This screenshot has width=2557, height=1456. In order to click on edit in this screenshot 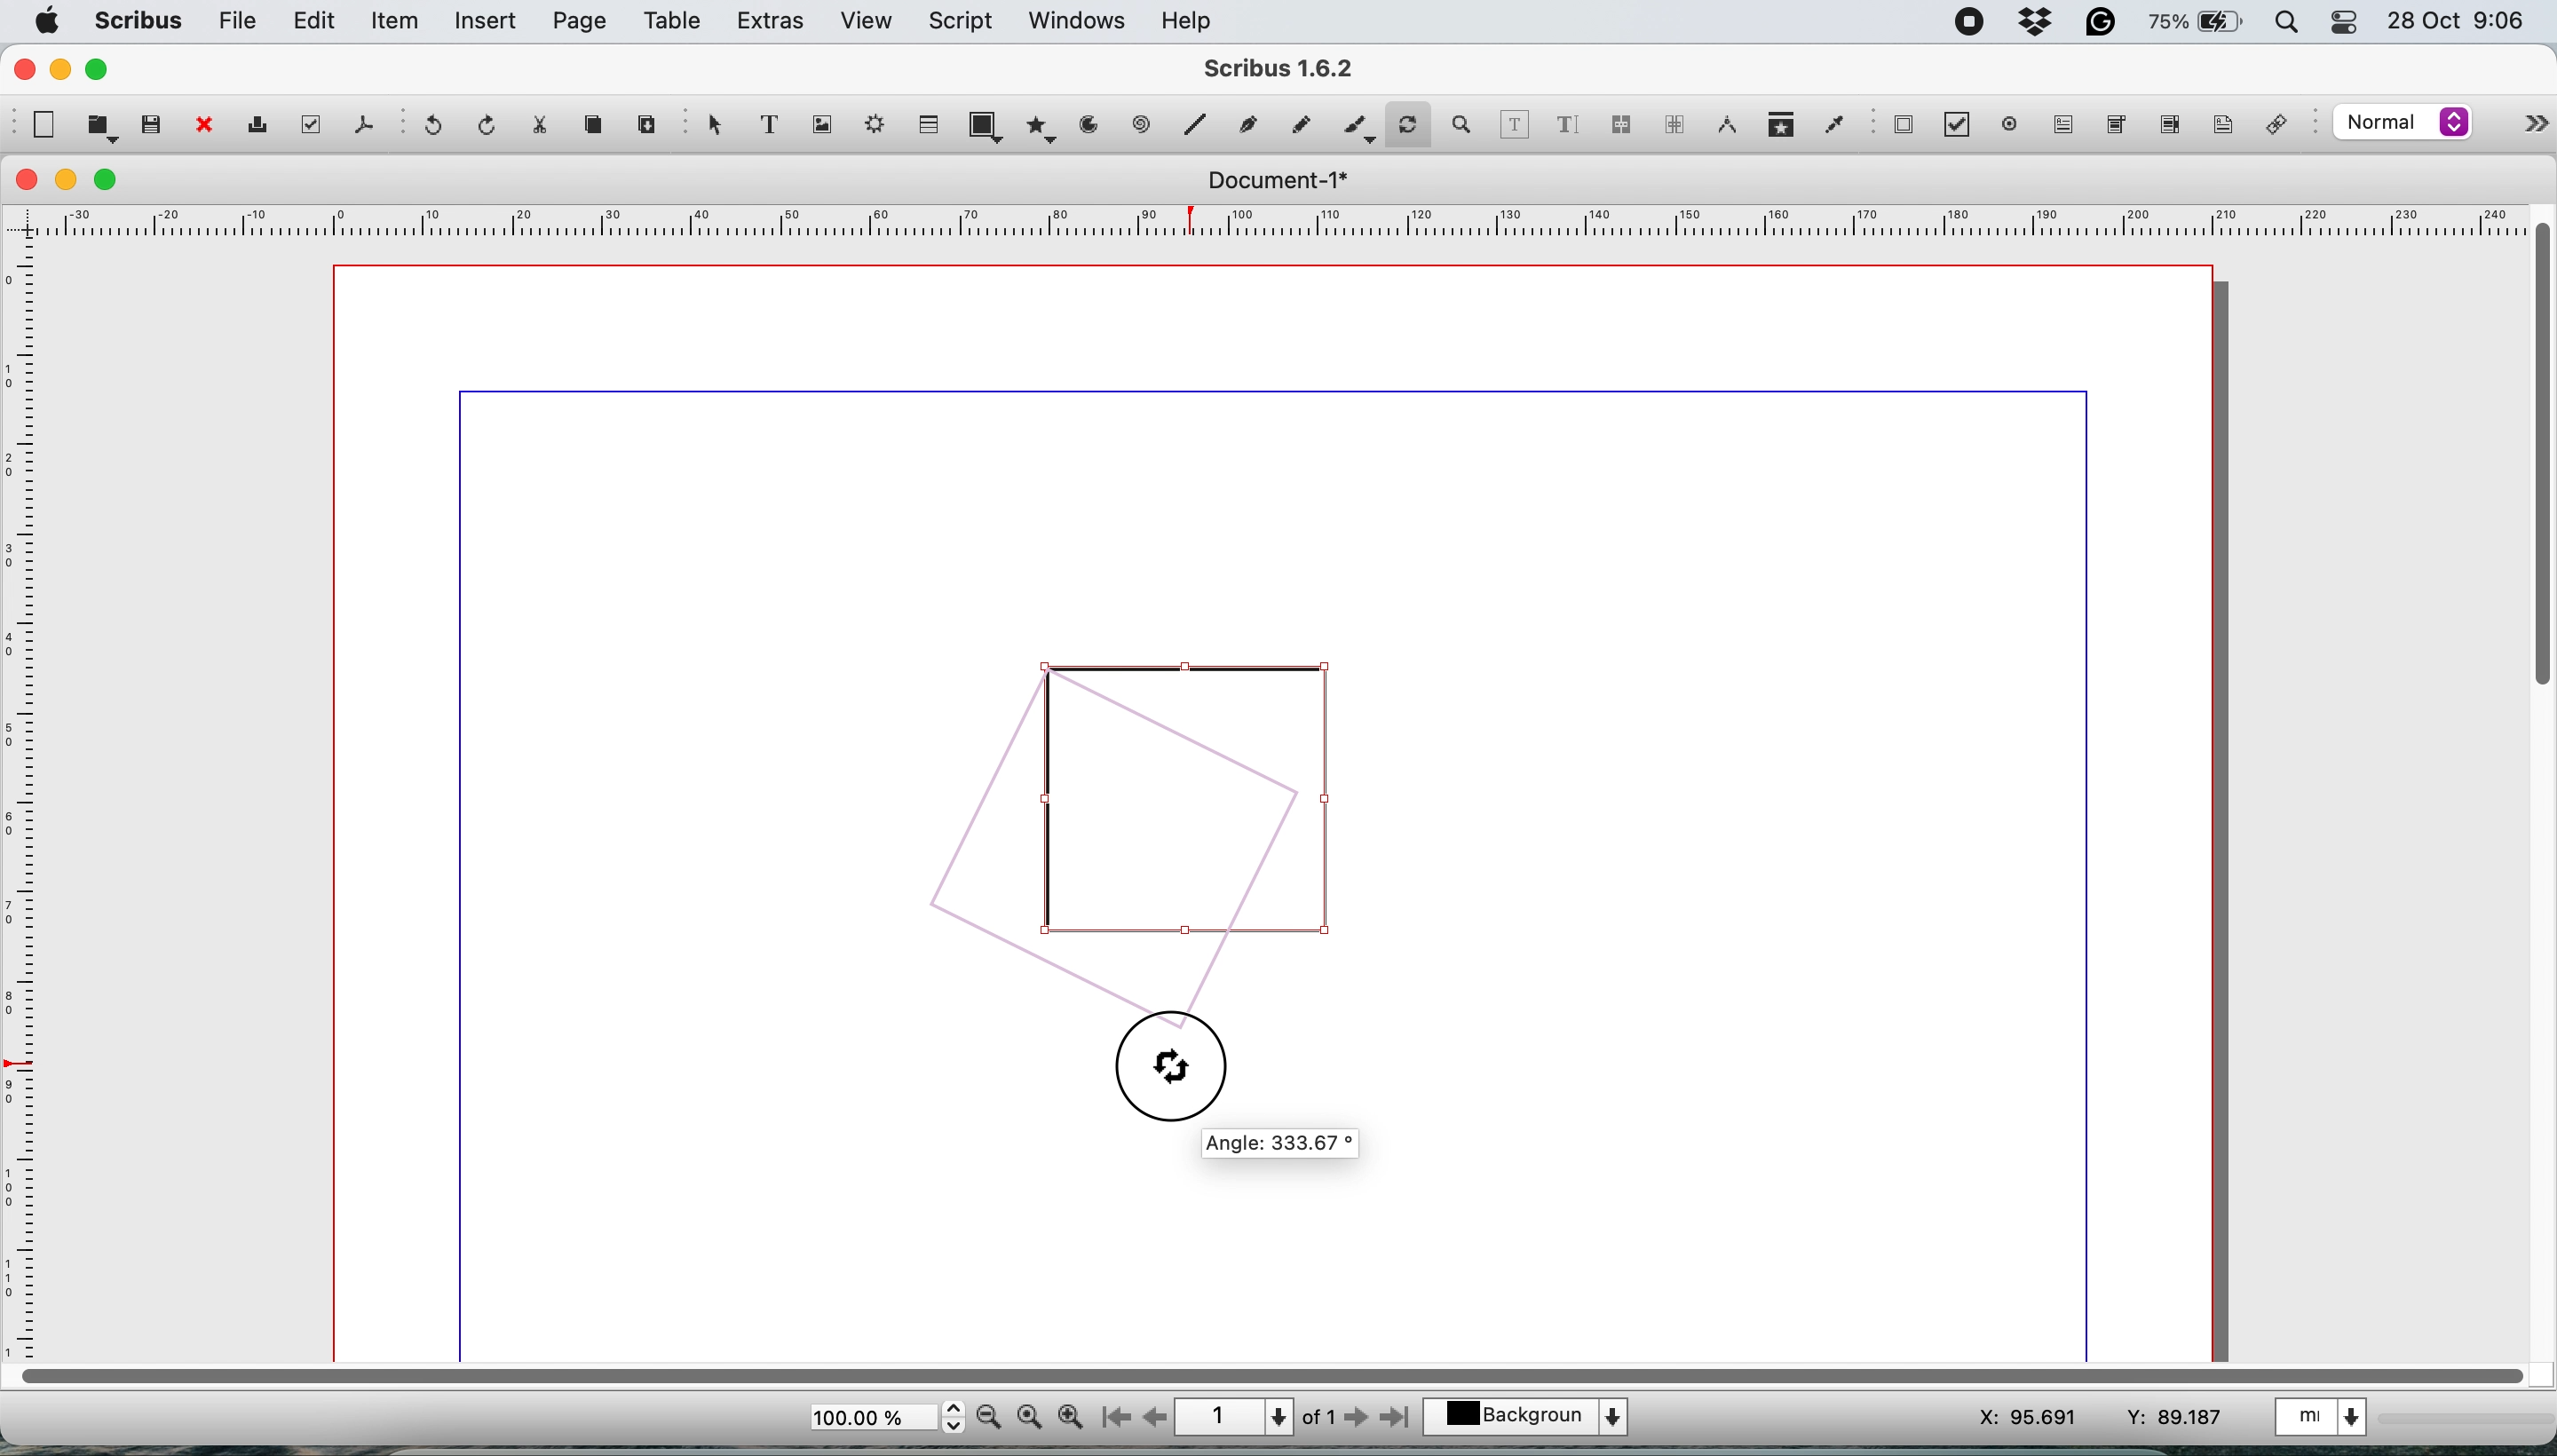, I will do `click(318, 22)`.